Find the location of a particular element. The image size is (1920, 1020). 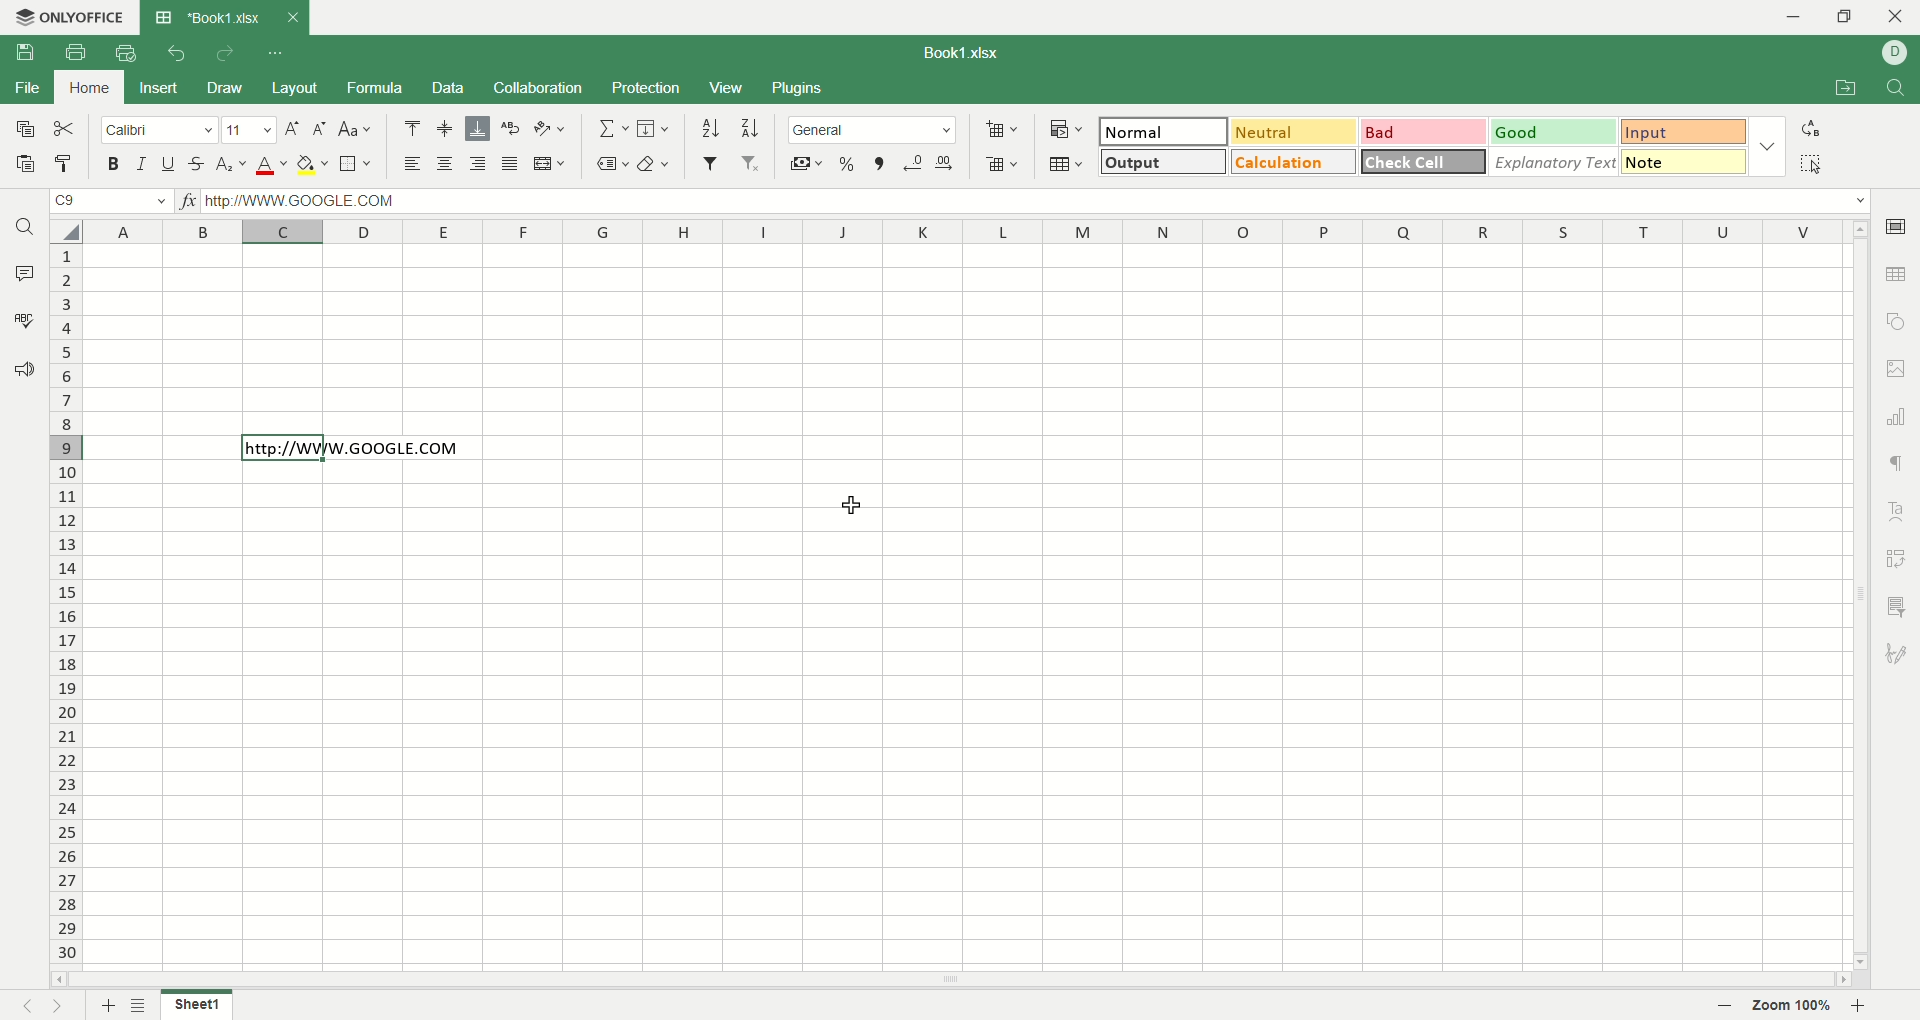

number format is located at coordinates (871, 129).